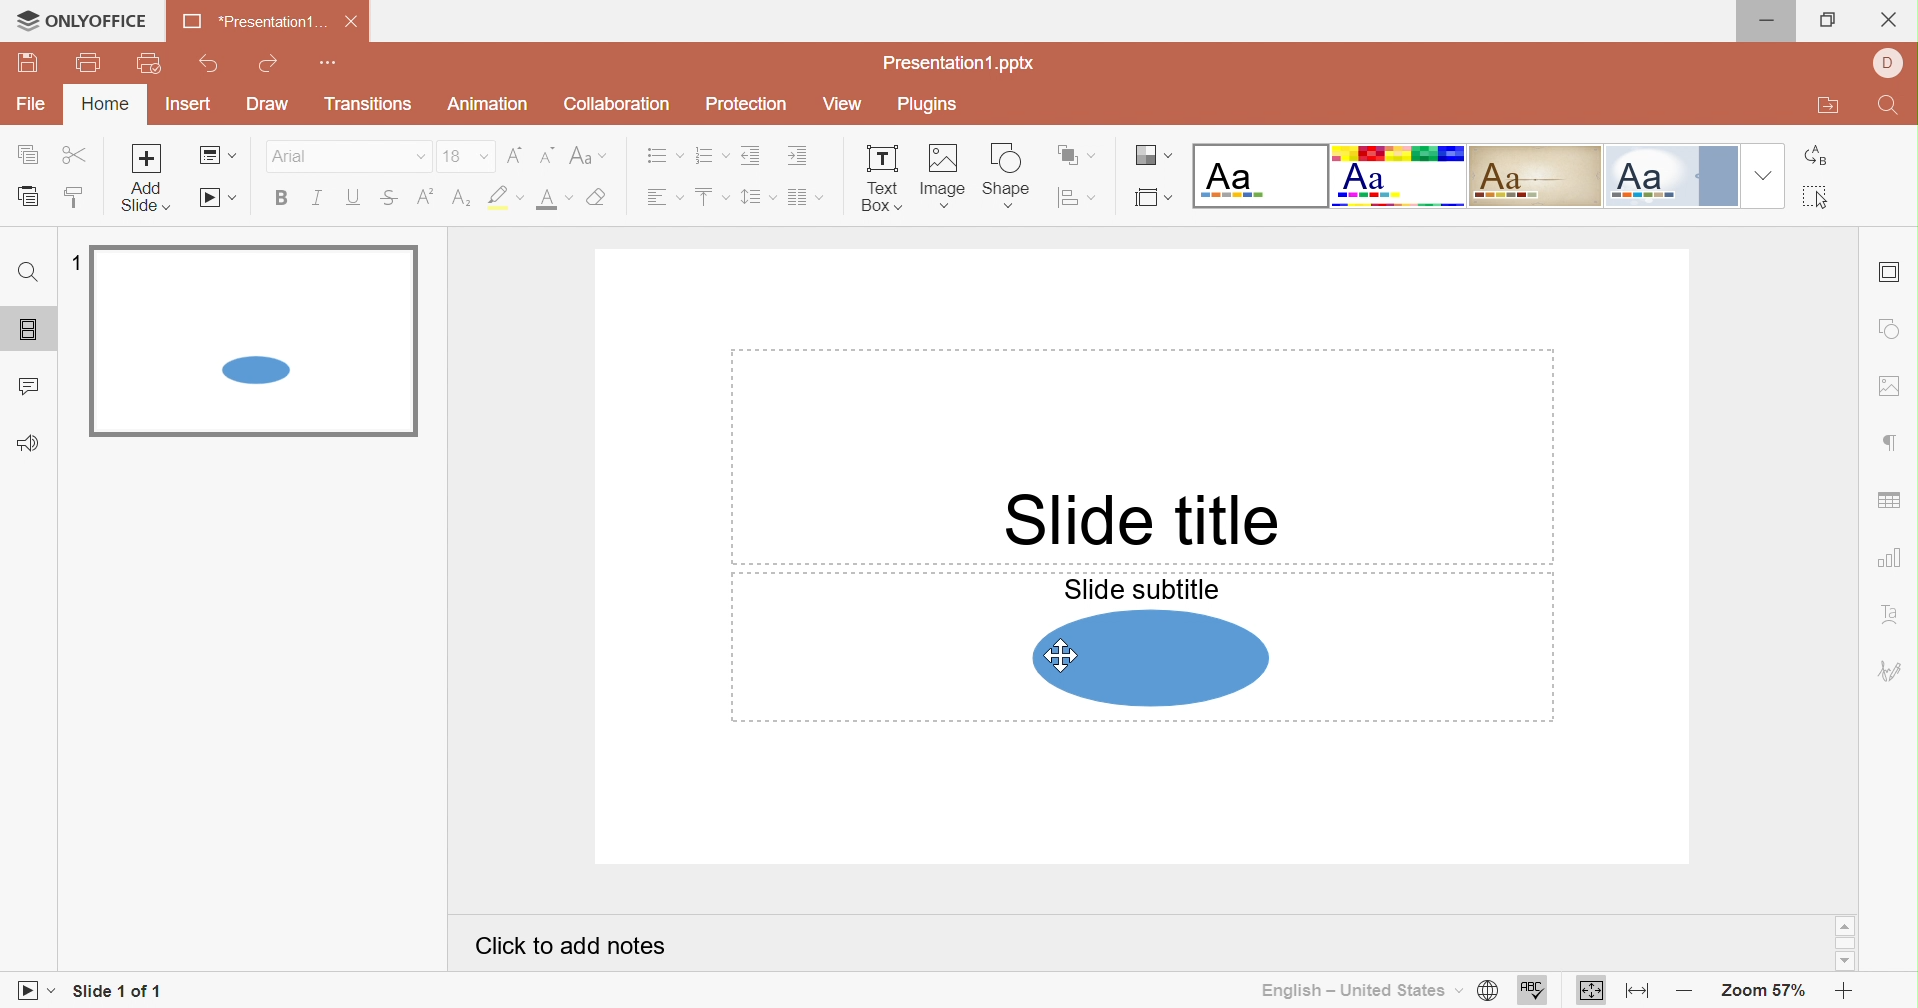  Describe the element at coordinates (1890, 672) in the screenshot. I see `Signature settings` at that location.